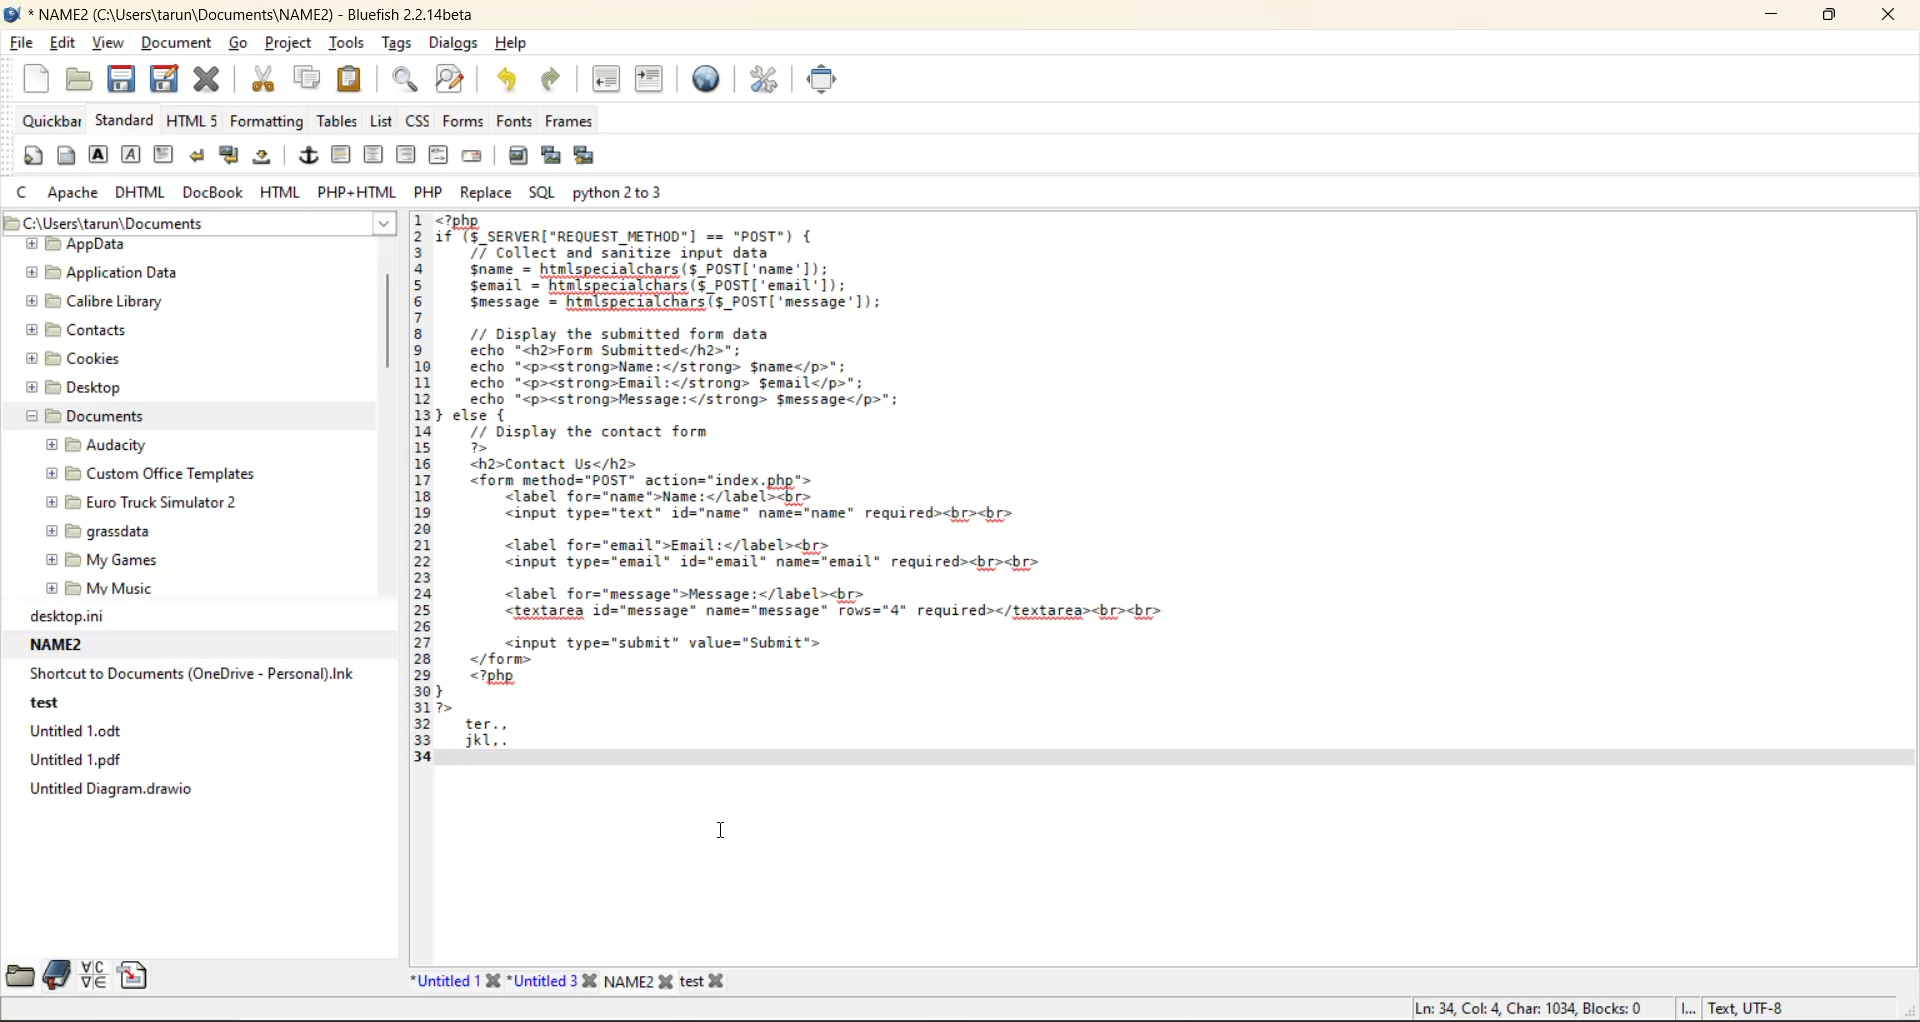  What do you see at coordinates (268, 160) in the screenshot?
I see `non breaking space` at bounding box center [268, 160].